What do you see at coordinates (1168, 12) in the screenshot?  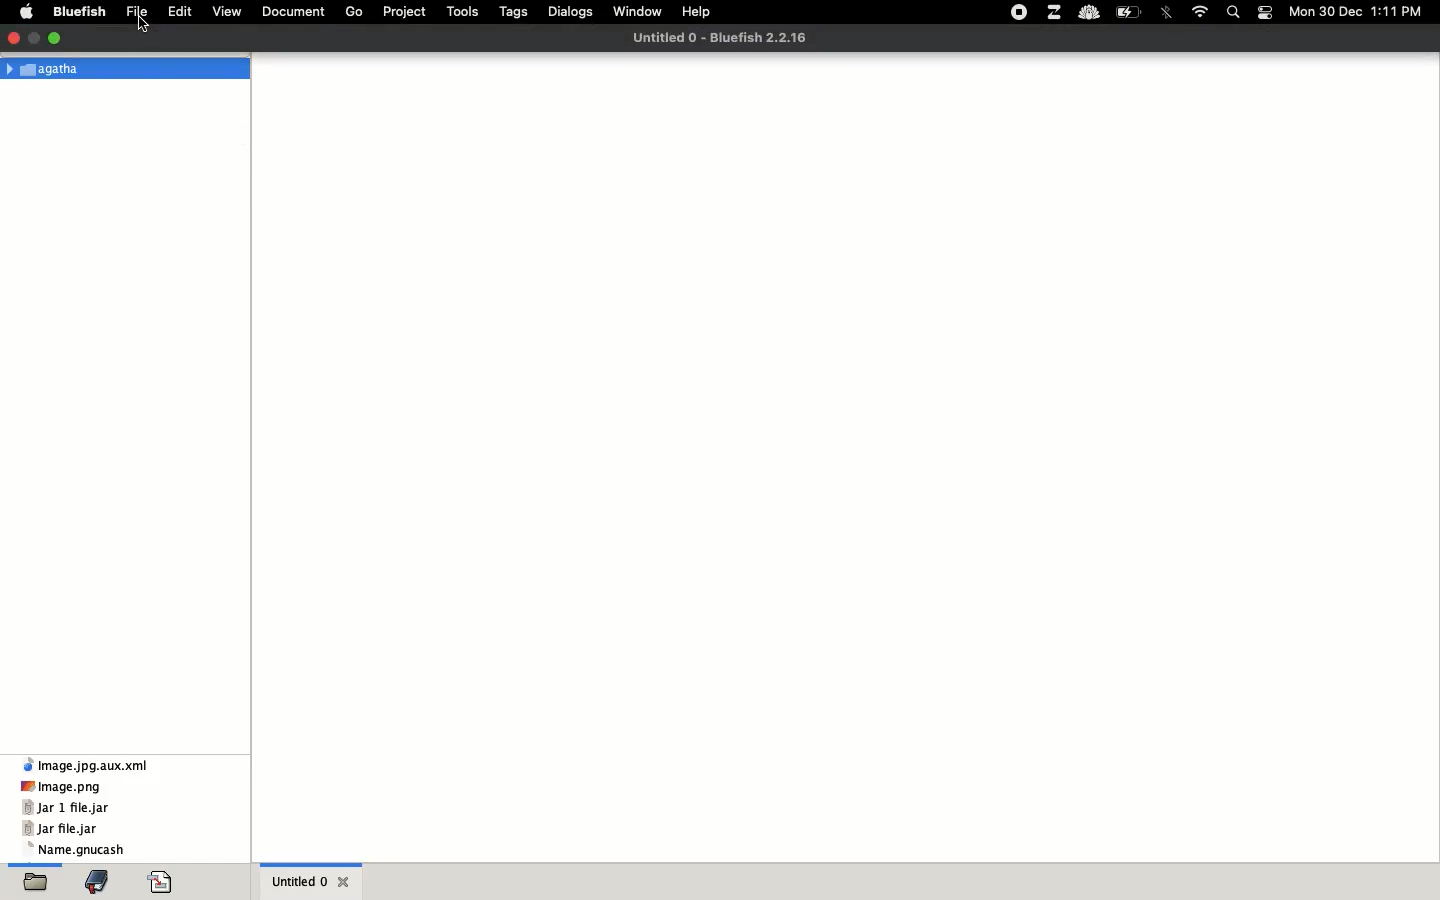 I see `bluetooth` at bounding box center [1168, 12].